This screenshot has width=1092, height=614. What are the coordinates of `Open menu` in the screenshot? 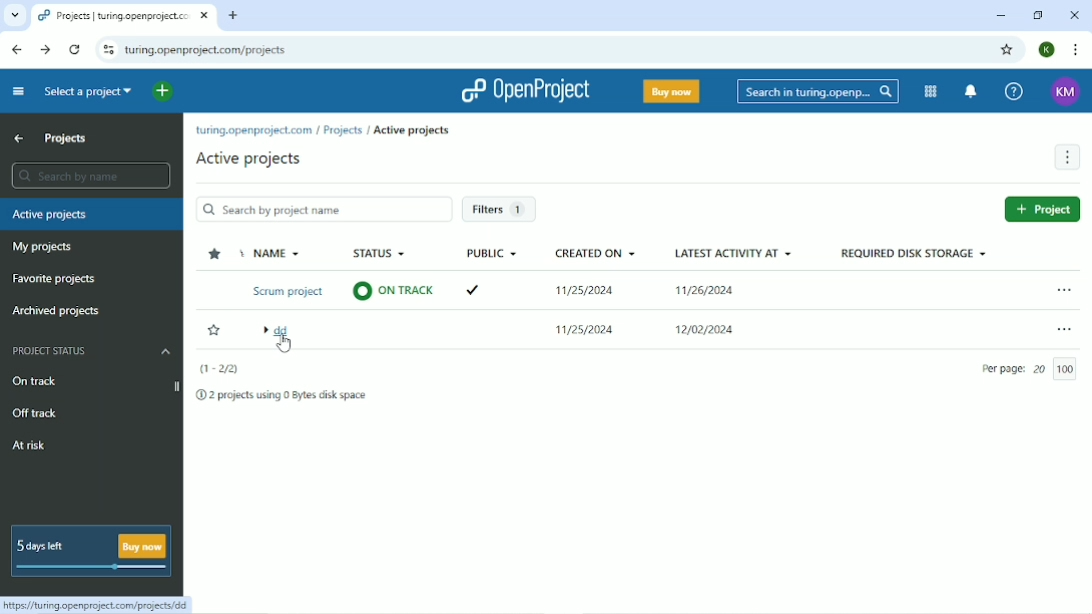 It's located at (1064, 289).